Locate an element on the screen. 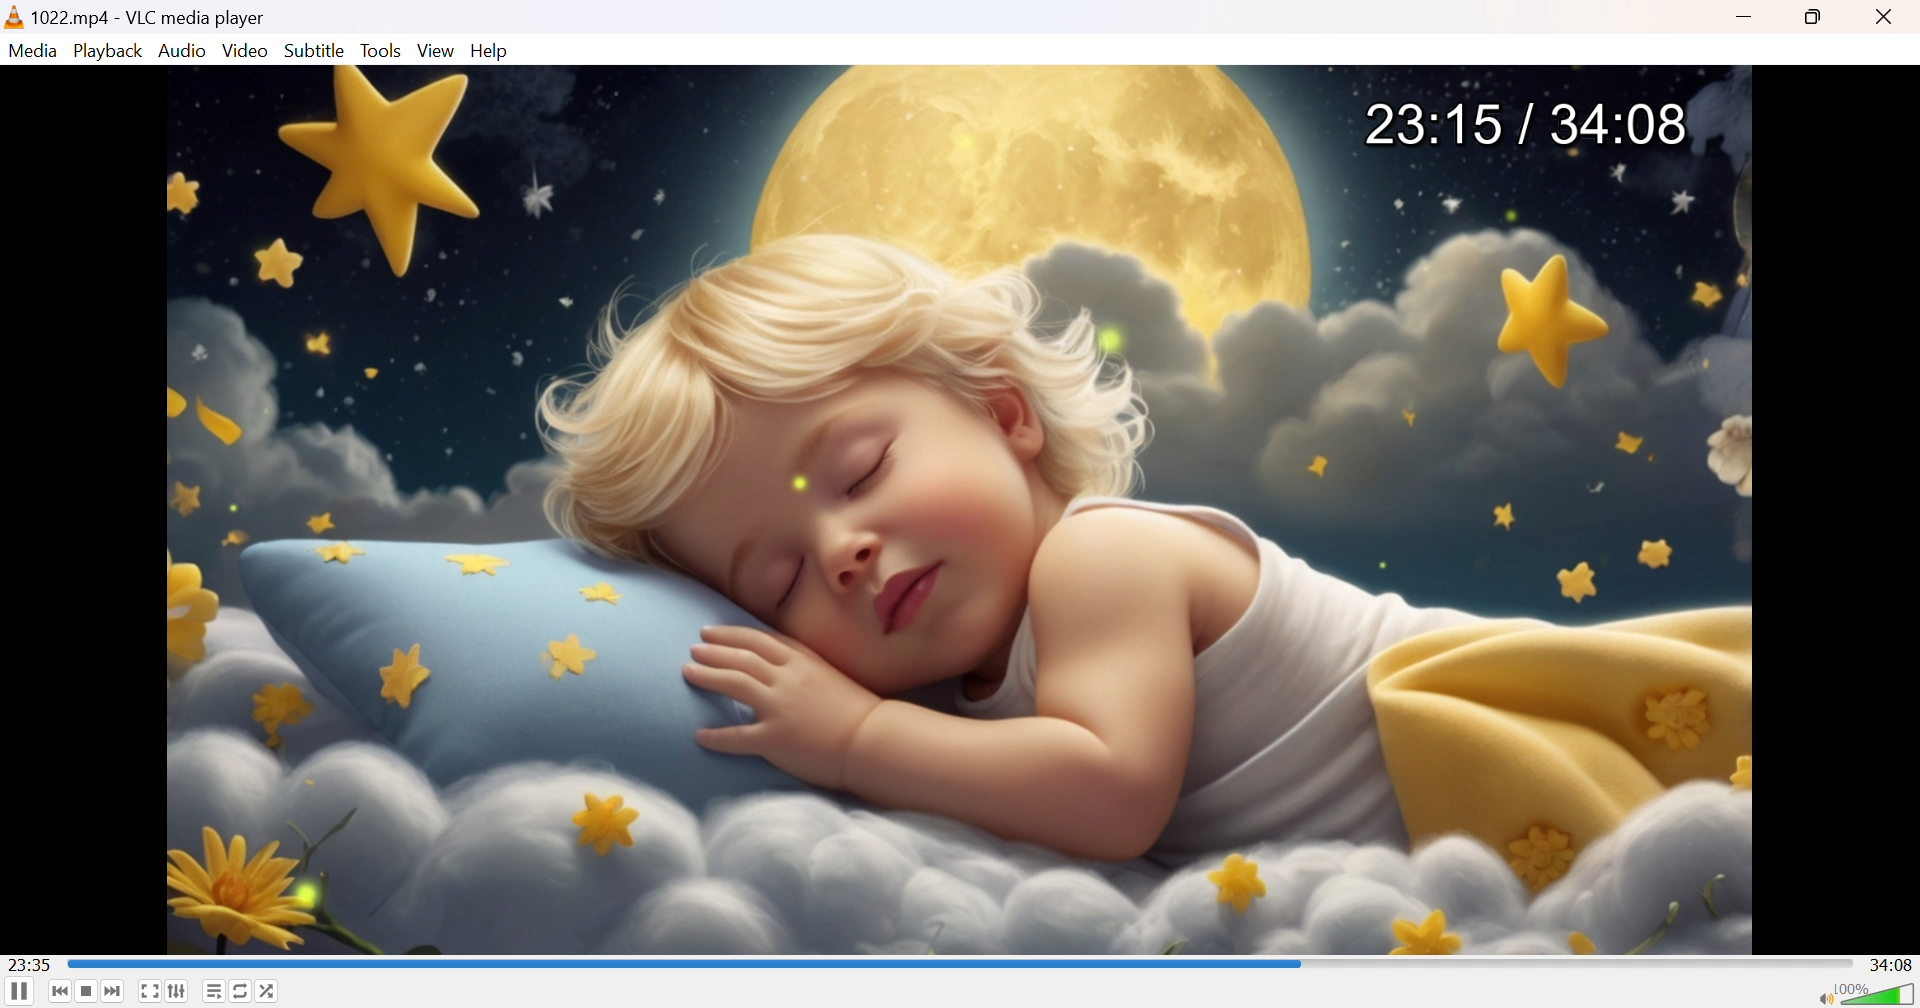 Image resolution: width=1920 pixels, height=1008 pixels. 23:55 is located at coordinates (31, 964).